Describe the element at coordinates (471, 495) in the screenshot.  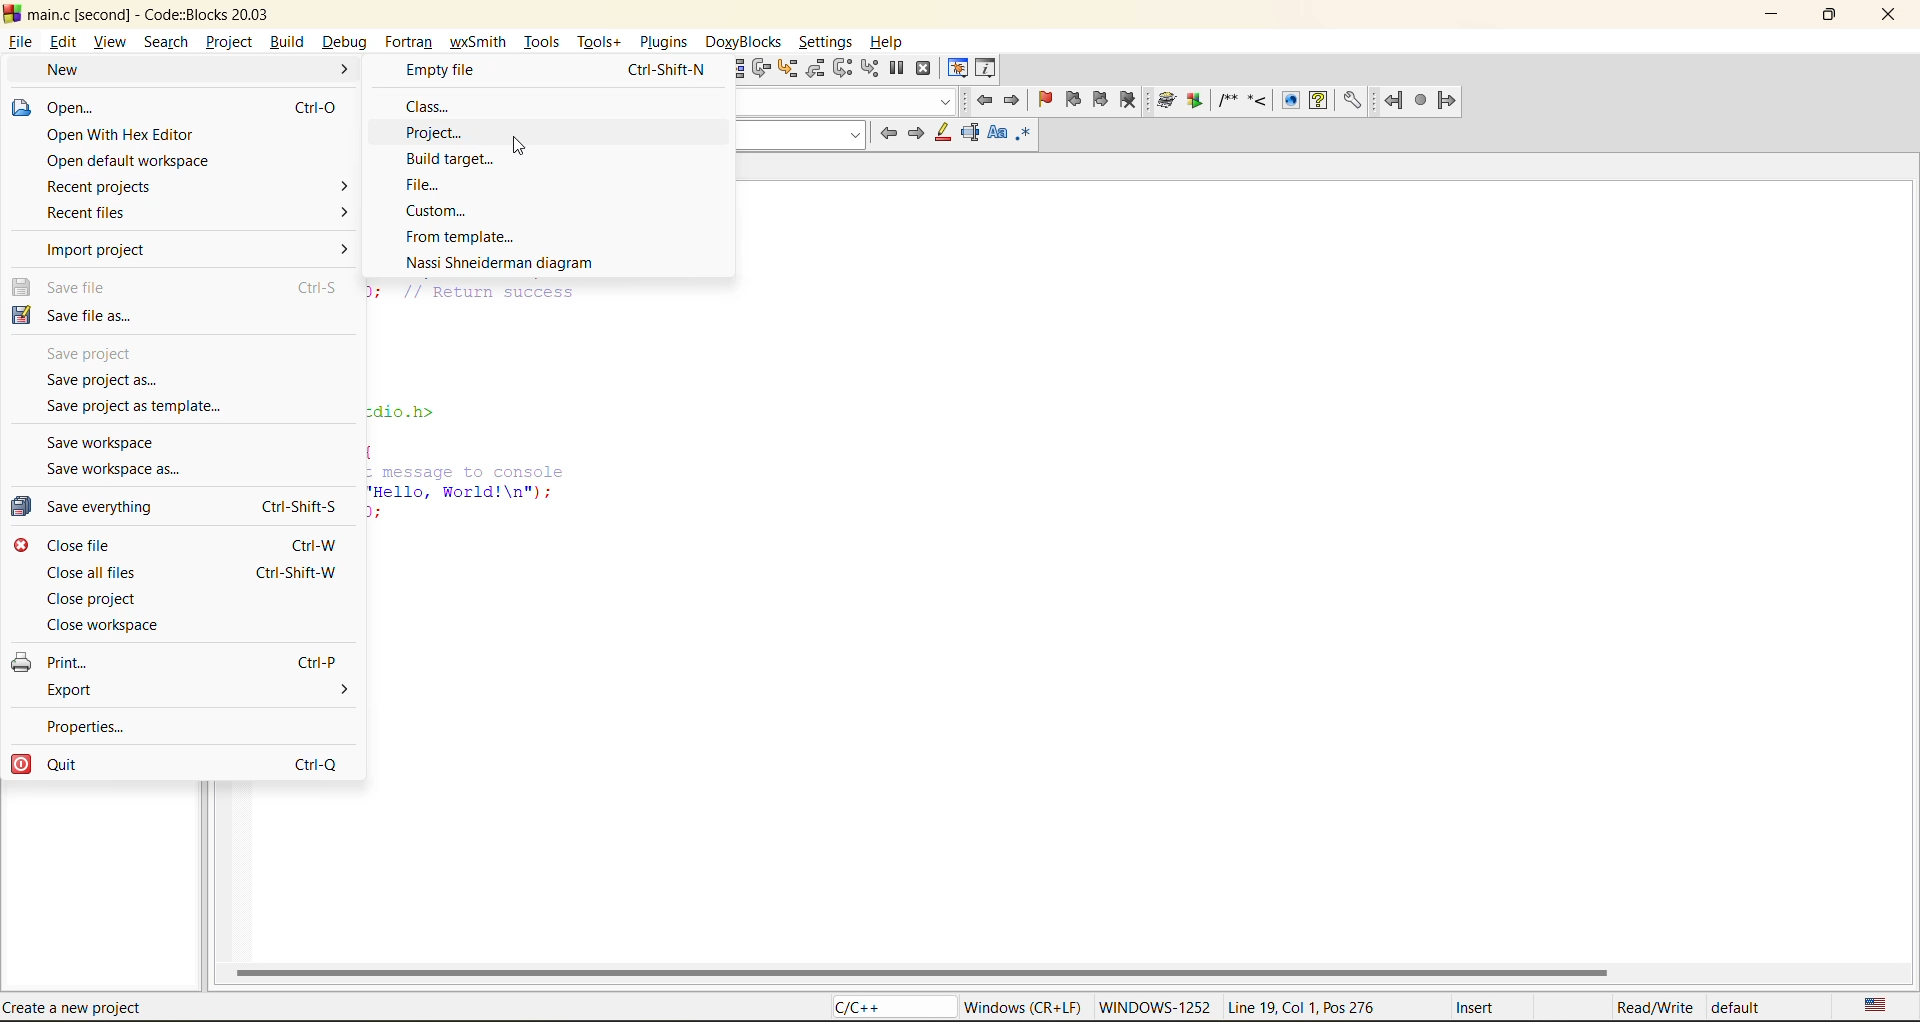
I see `. message to console
‘Hello, World!\n");
);` at that location.